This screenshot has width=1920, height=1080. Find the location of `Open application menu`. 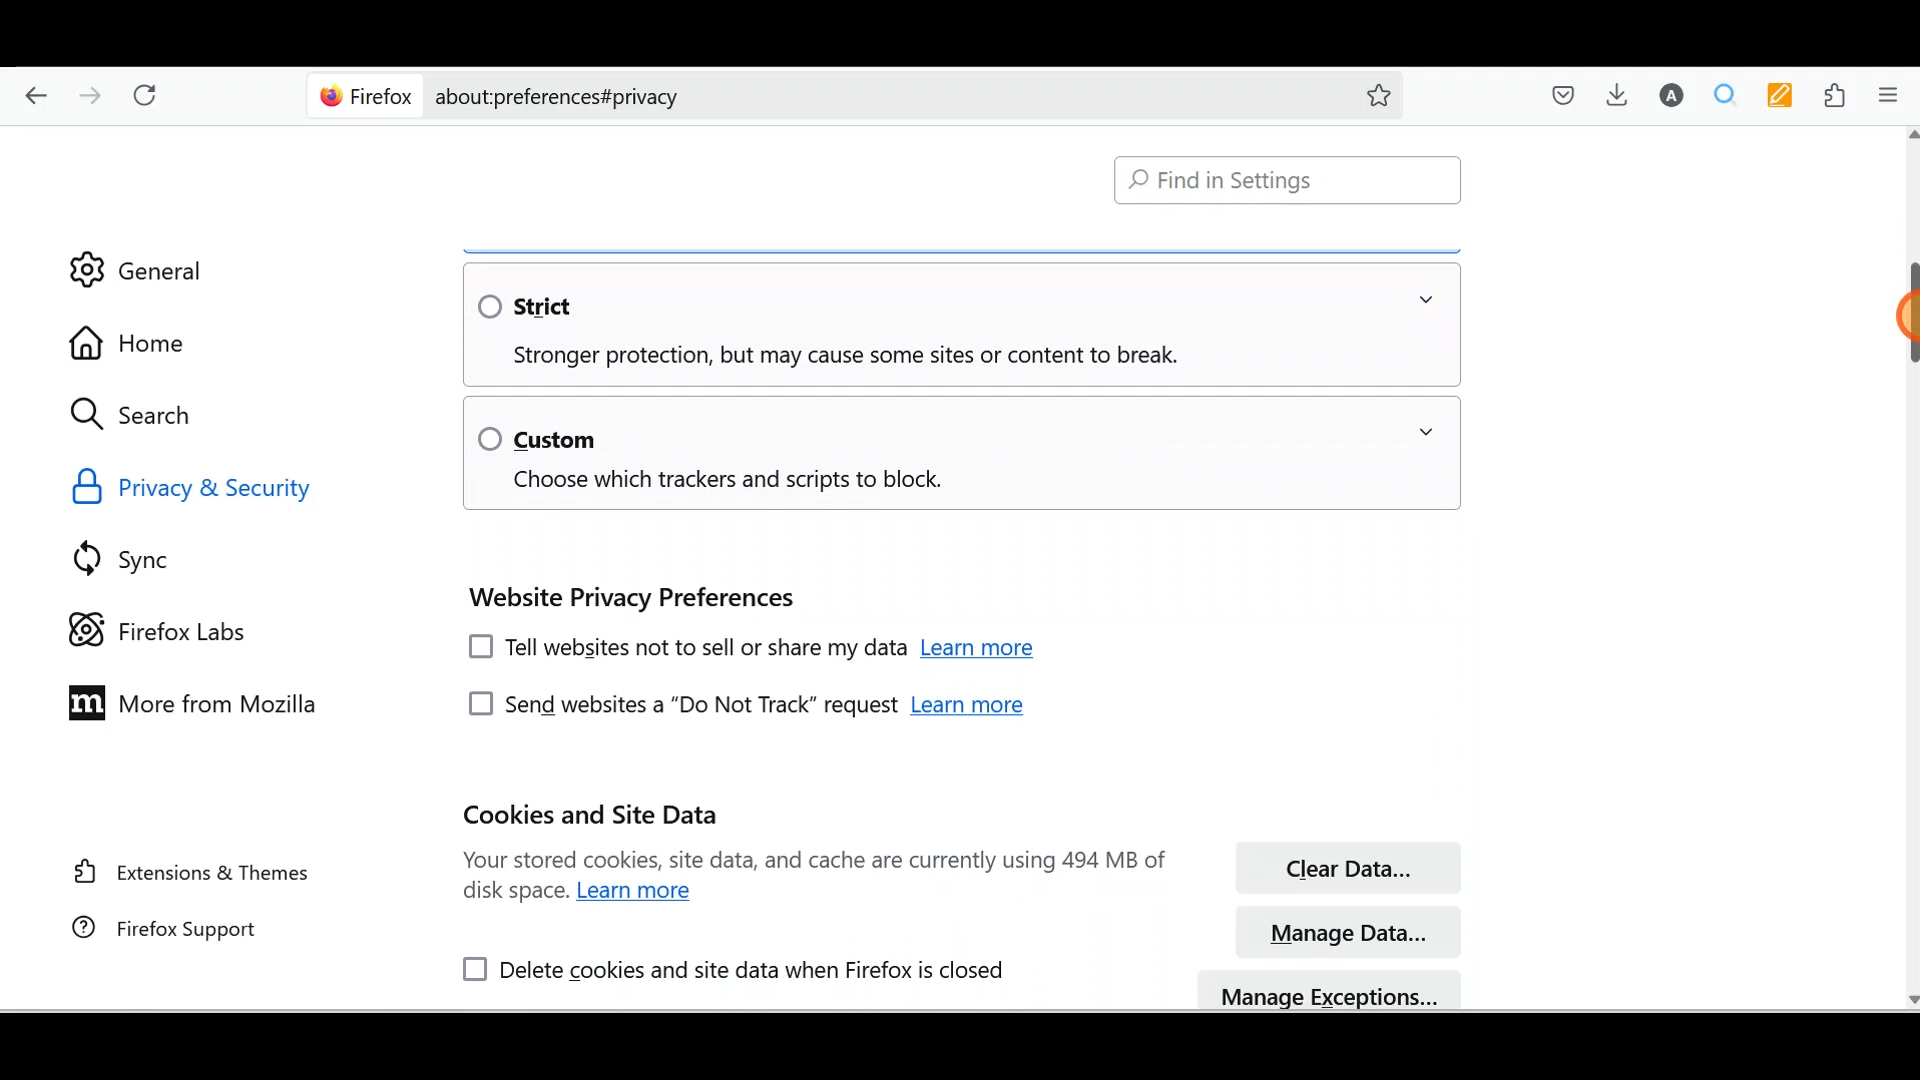

Open application menu is located at coordinates (1894, 96).